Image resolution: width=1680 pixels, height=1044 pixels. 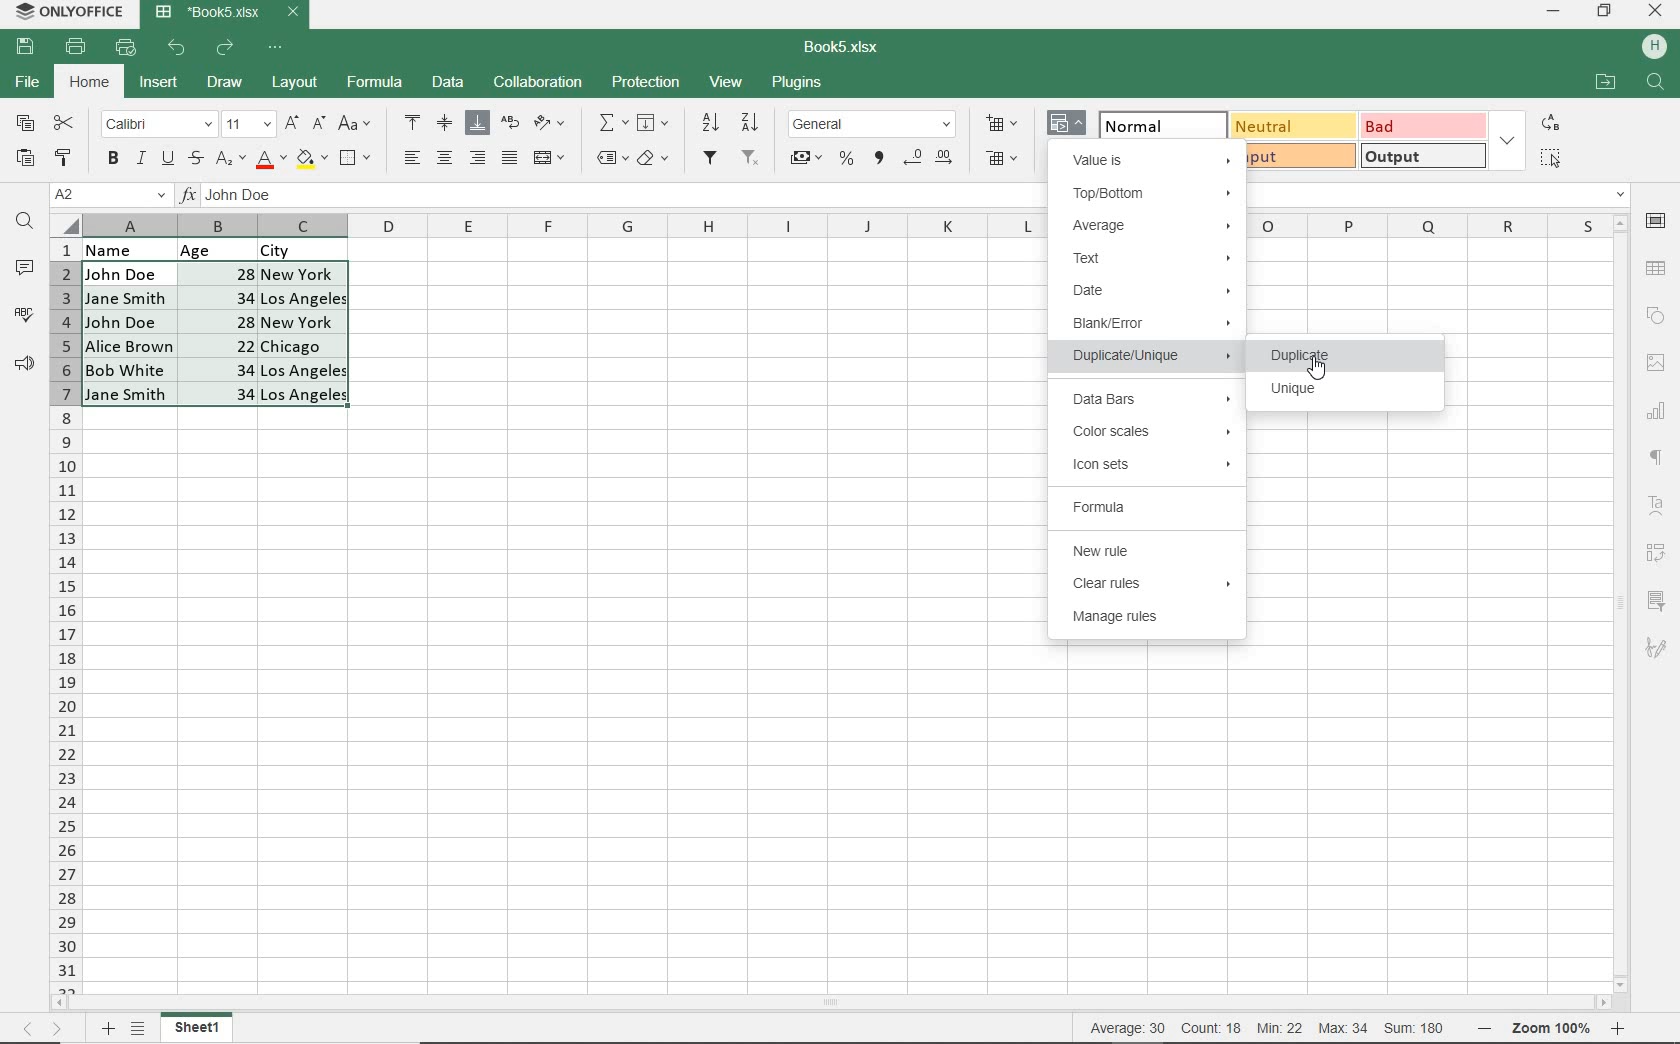 I want to click on DATA BARS, so click(x=1147, y=400).